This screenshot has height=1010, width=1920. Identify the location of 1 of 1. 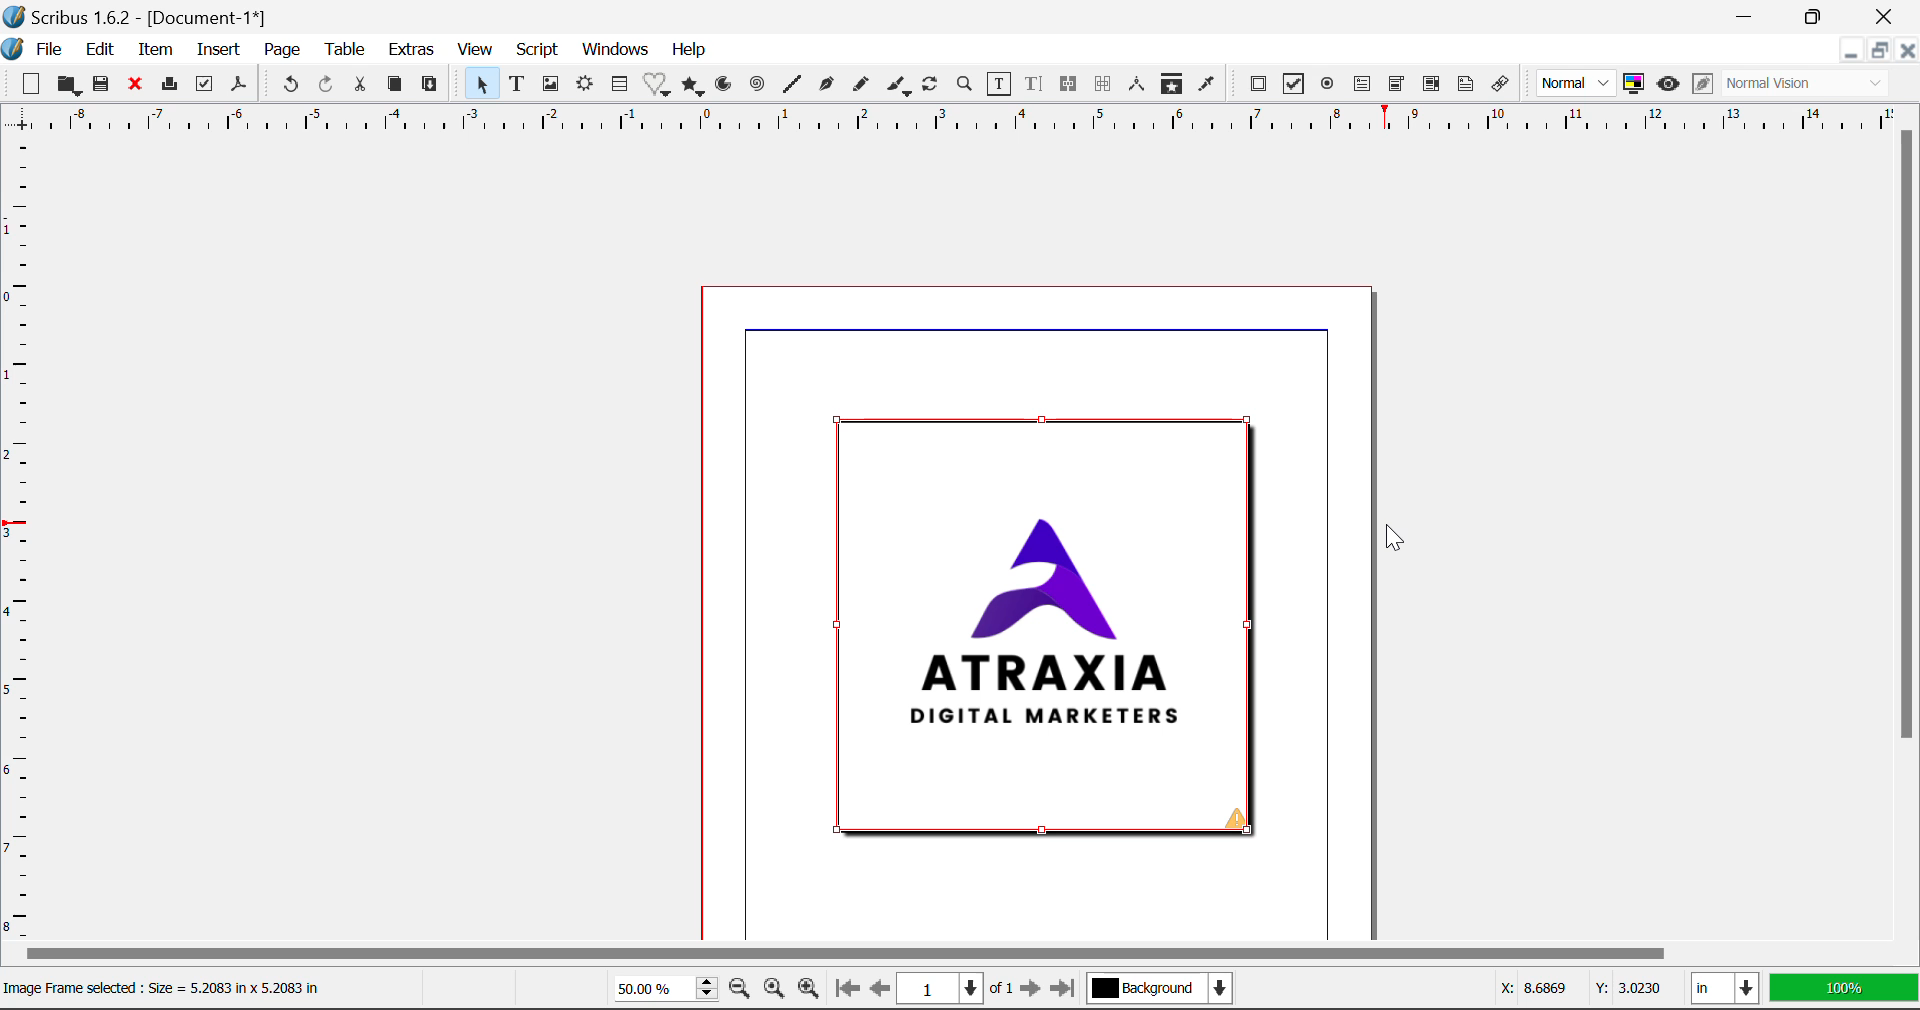
(954, 989).